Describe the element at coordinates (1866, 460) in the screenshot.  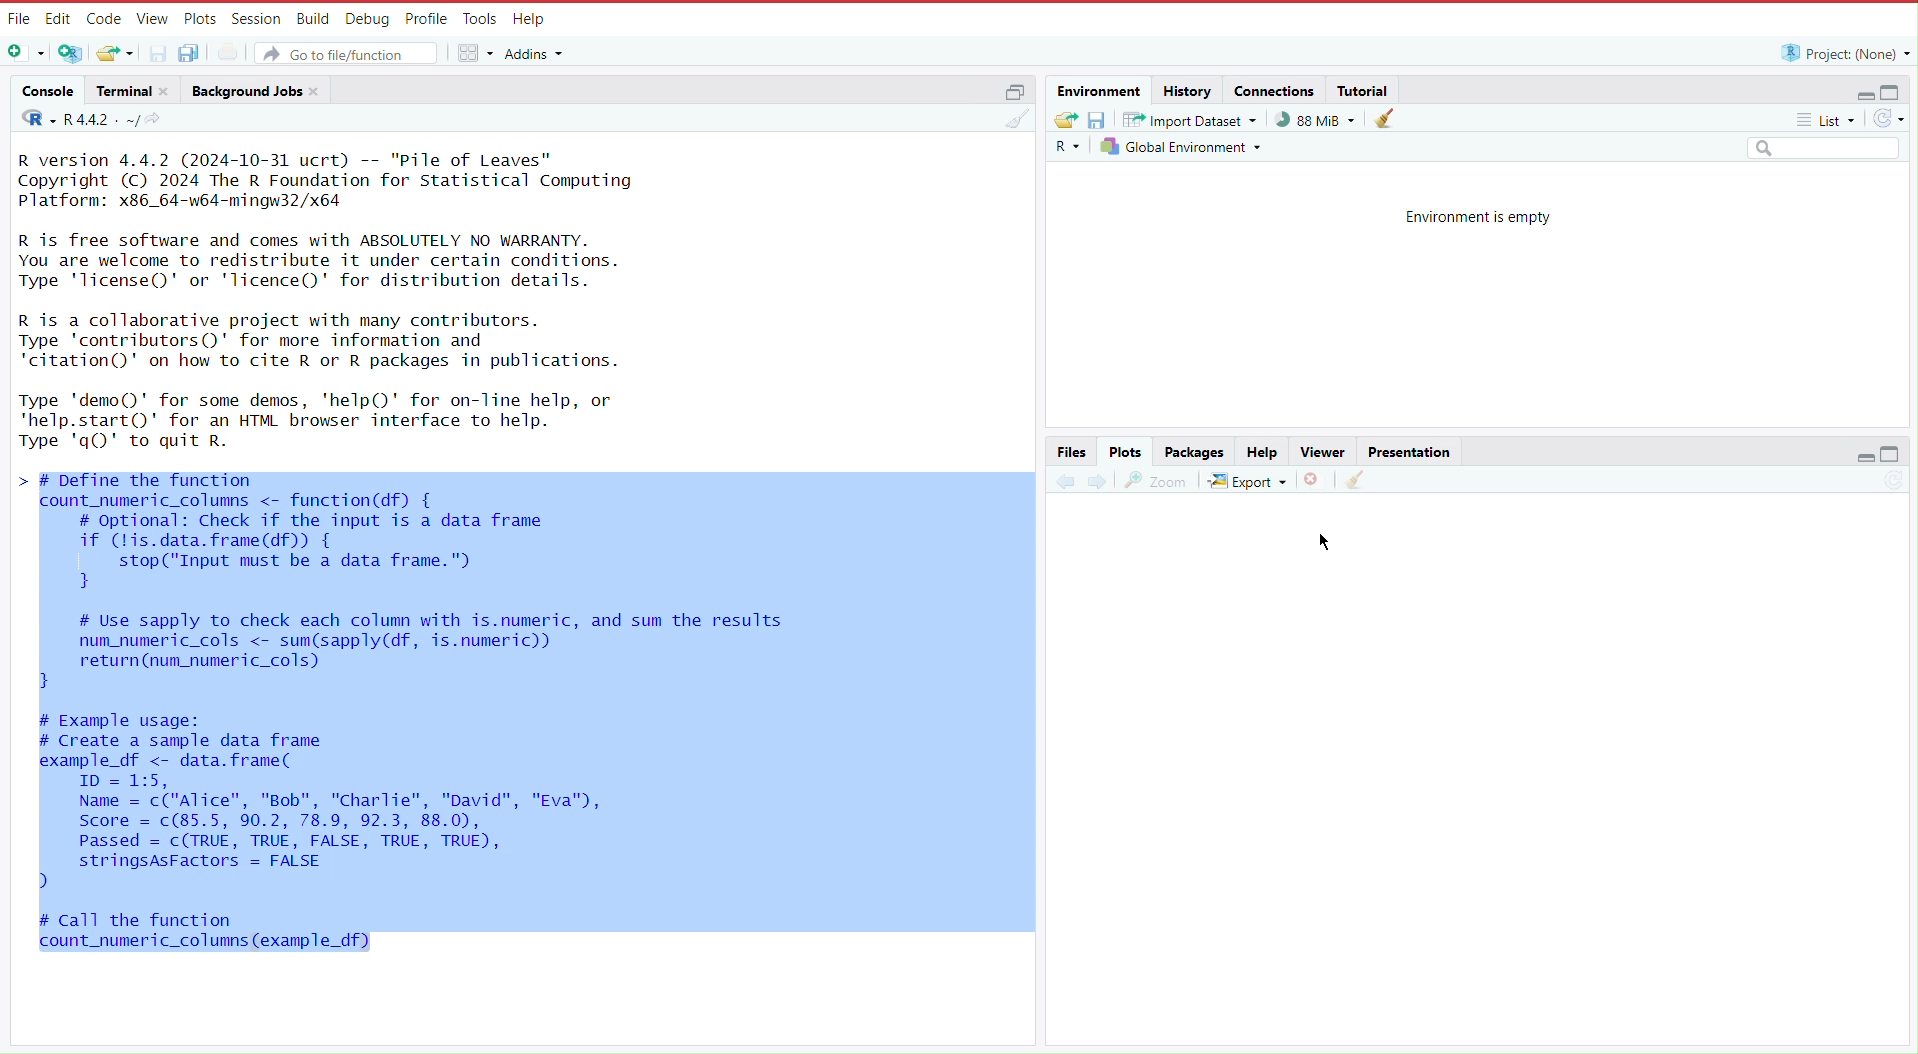
I see `Minimize` at that location.